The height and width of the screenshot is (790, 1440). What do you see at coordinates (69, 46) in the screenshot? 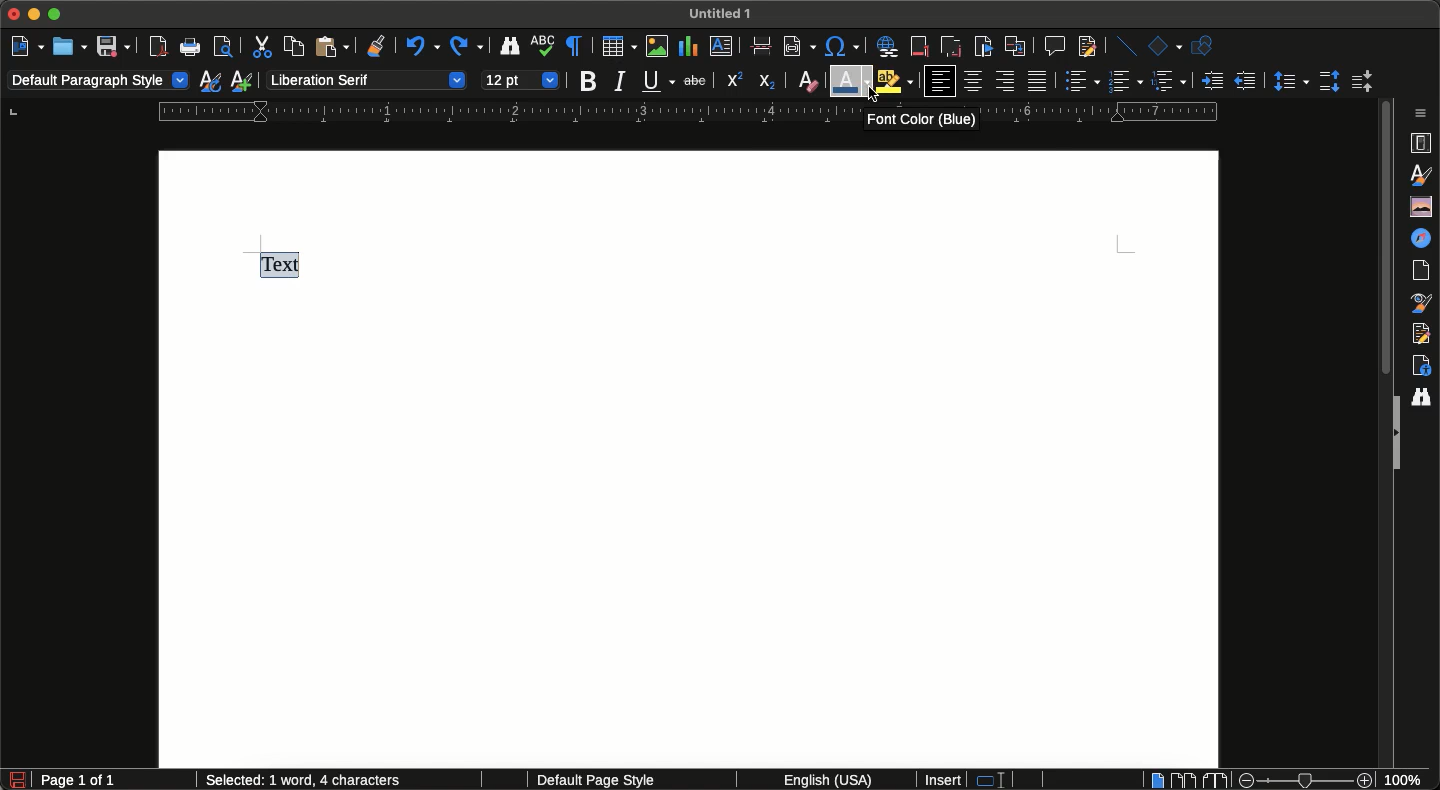
I see `Open` at bounding box center [69, 46].